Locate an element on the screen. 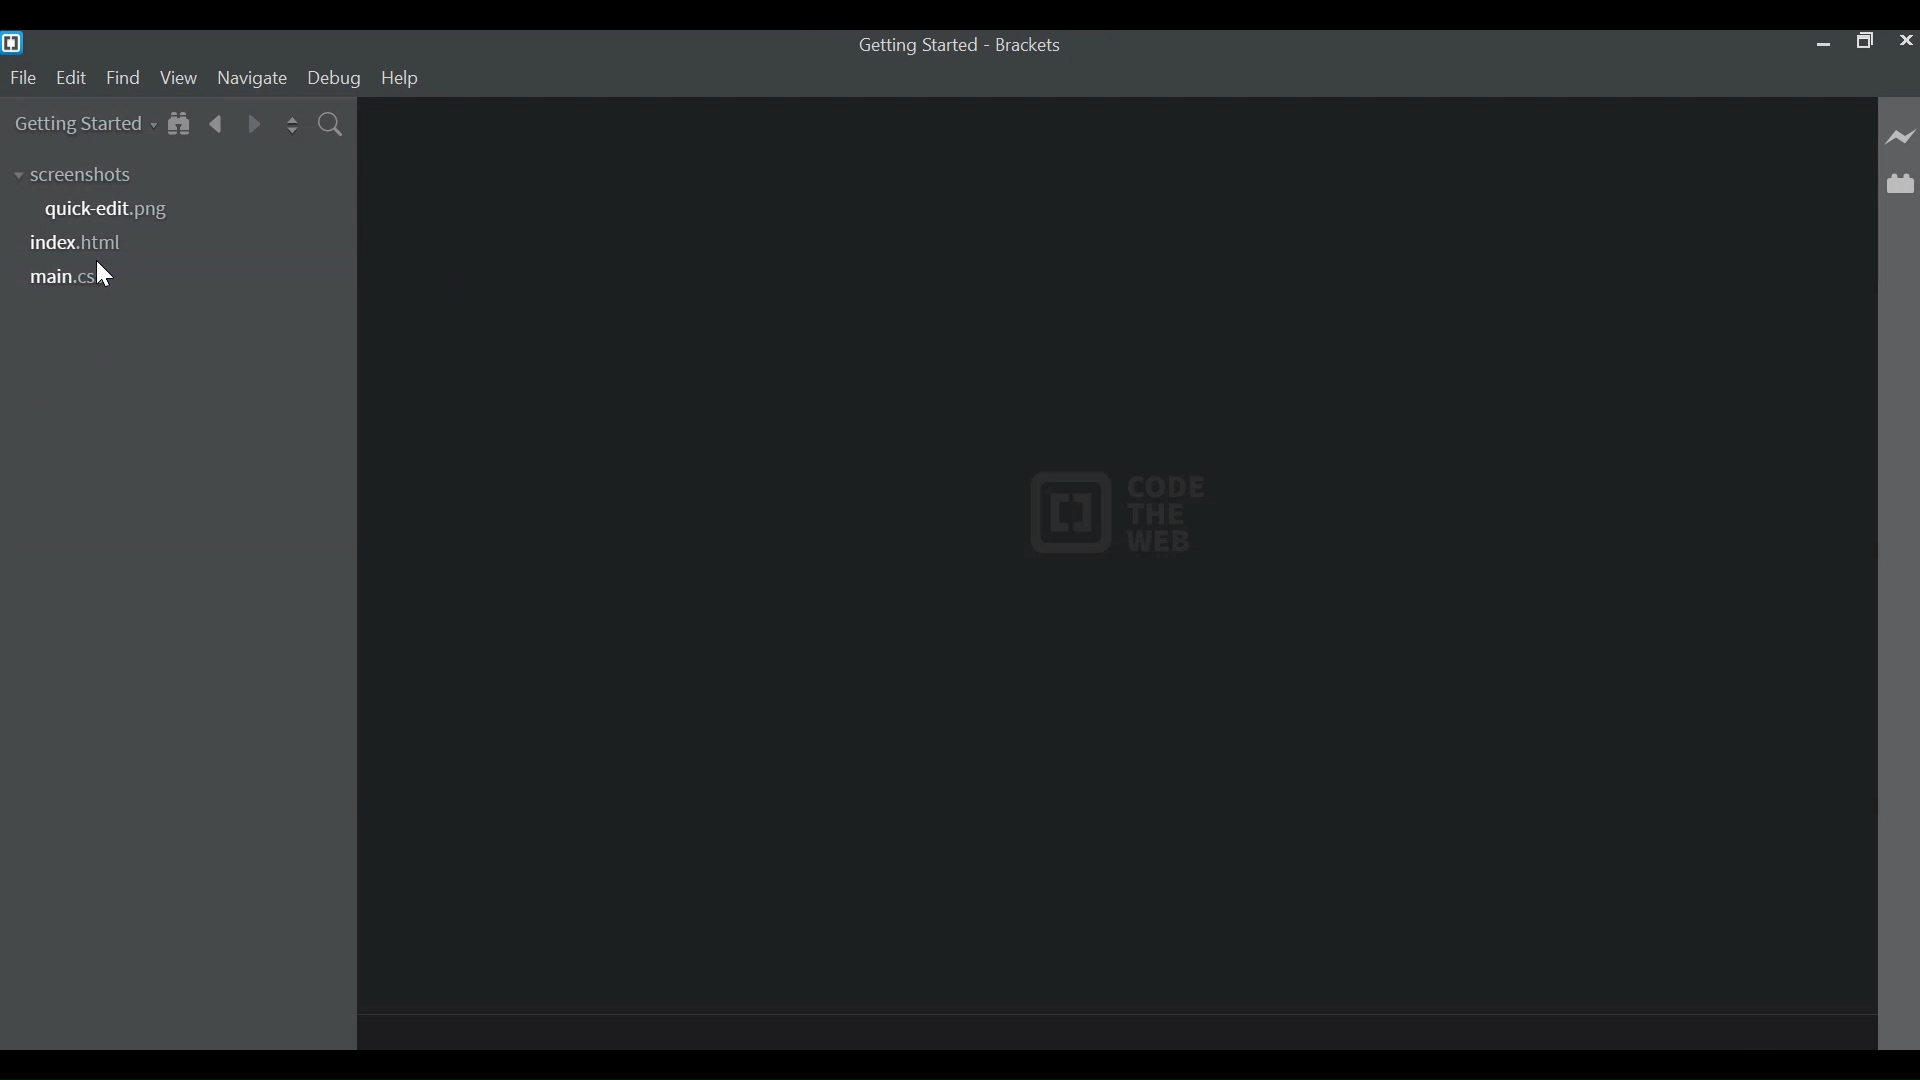  brackets is located at coordinates (1036, 46).